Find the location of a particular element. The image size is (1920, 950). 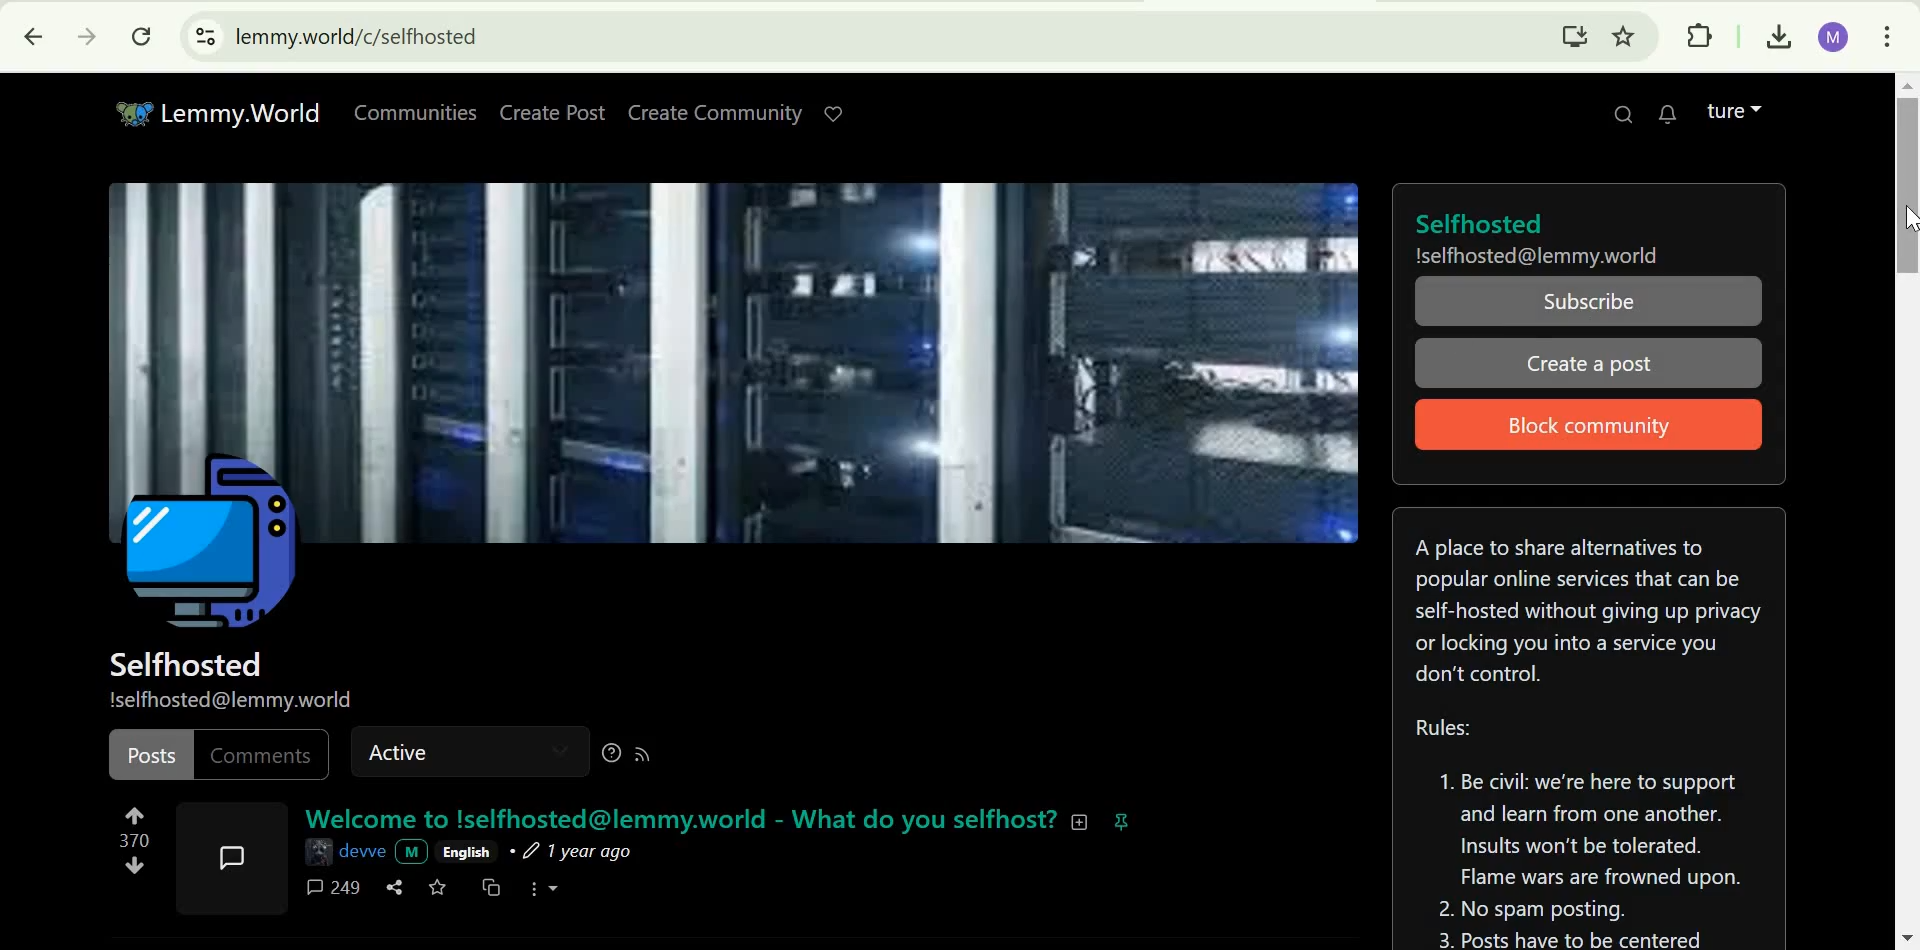

370 points is located at coordinates (133, 839).